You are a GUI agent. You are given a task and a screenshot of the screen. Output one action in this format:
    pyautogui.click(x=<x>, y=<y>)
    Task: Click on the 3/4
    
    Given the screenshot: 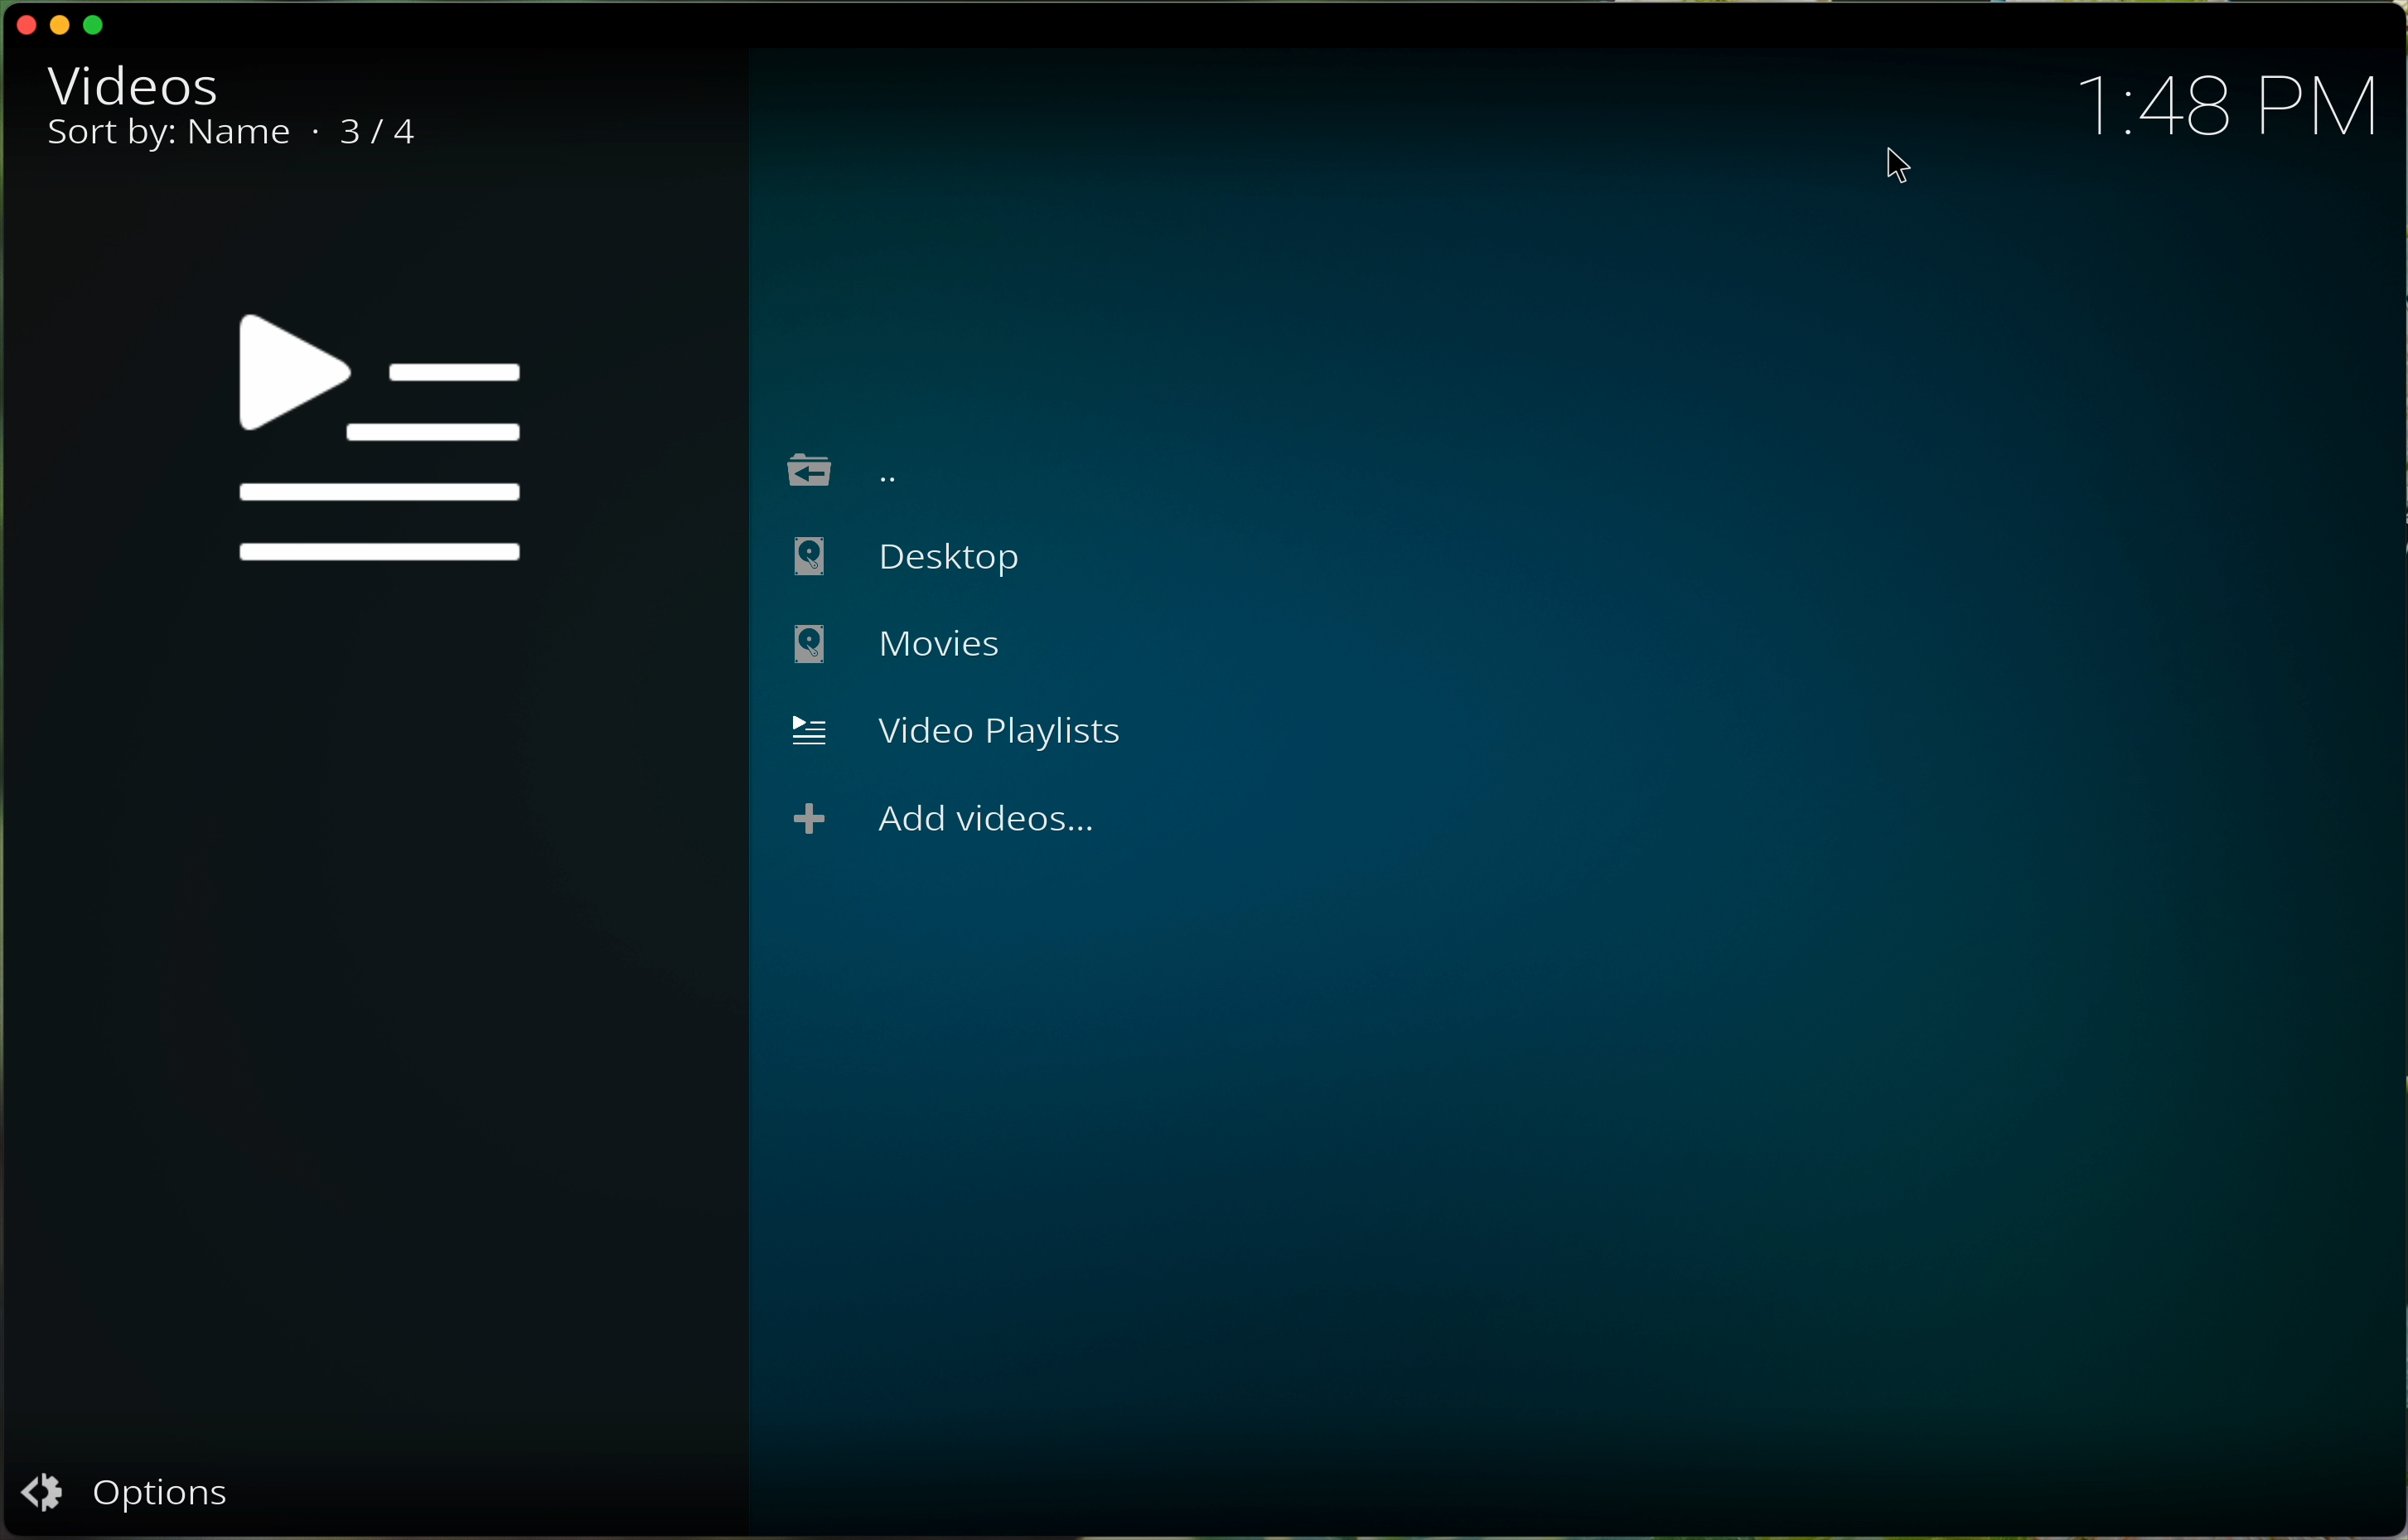 What is the action you would take?
    pyautogui.click(x=381, y=130)
    